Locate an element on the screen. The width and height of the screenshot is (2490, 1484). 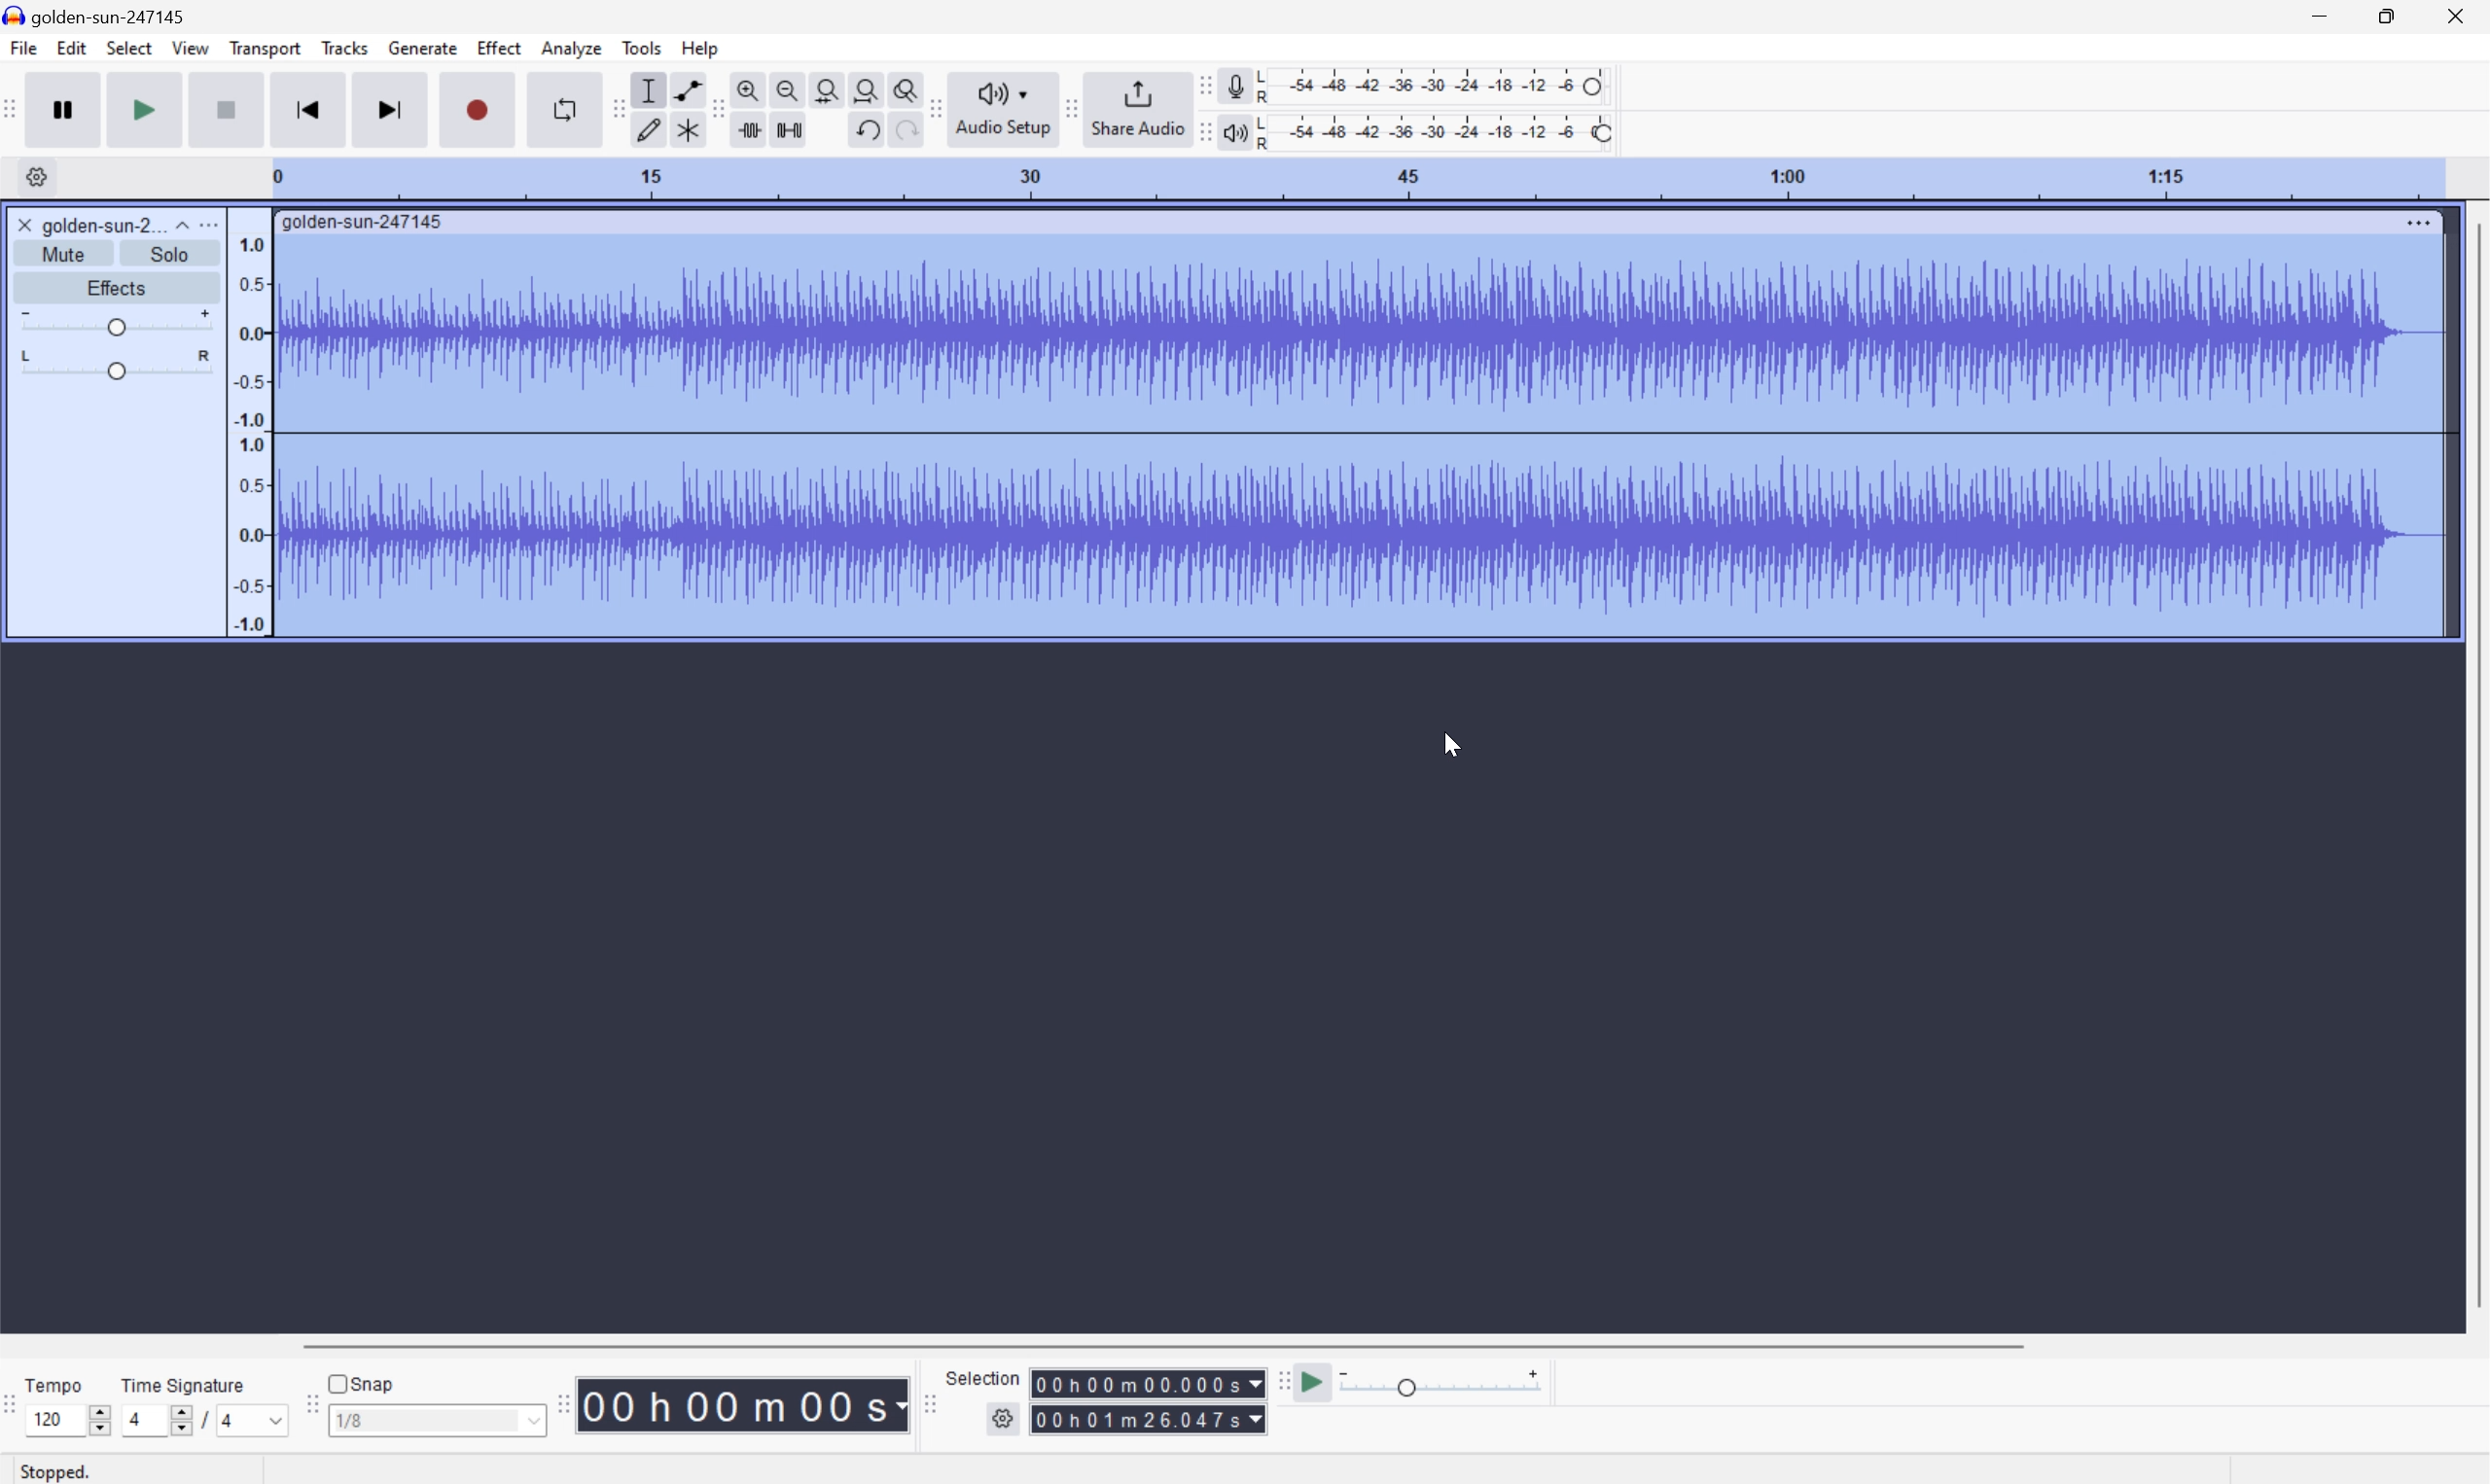
Minimize is located at coordinates (2319, 15).